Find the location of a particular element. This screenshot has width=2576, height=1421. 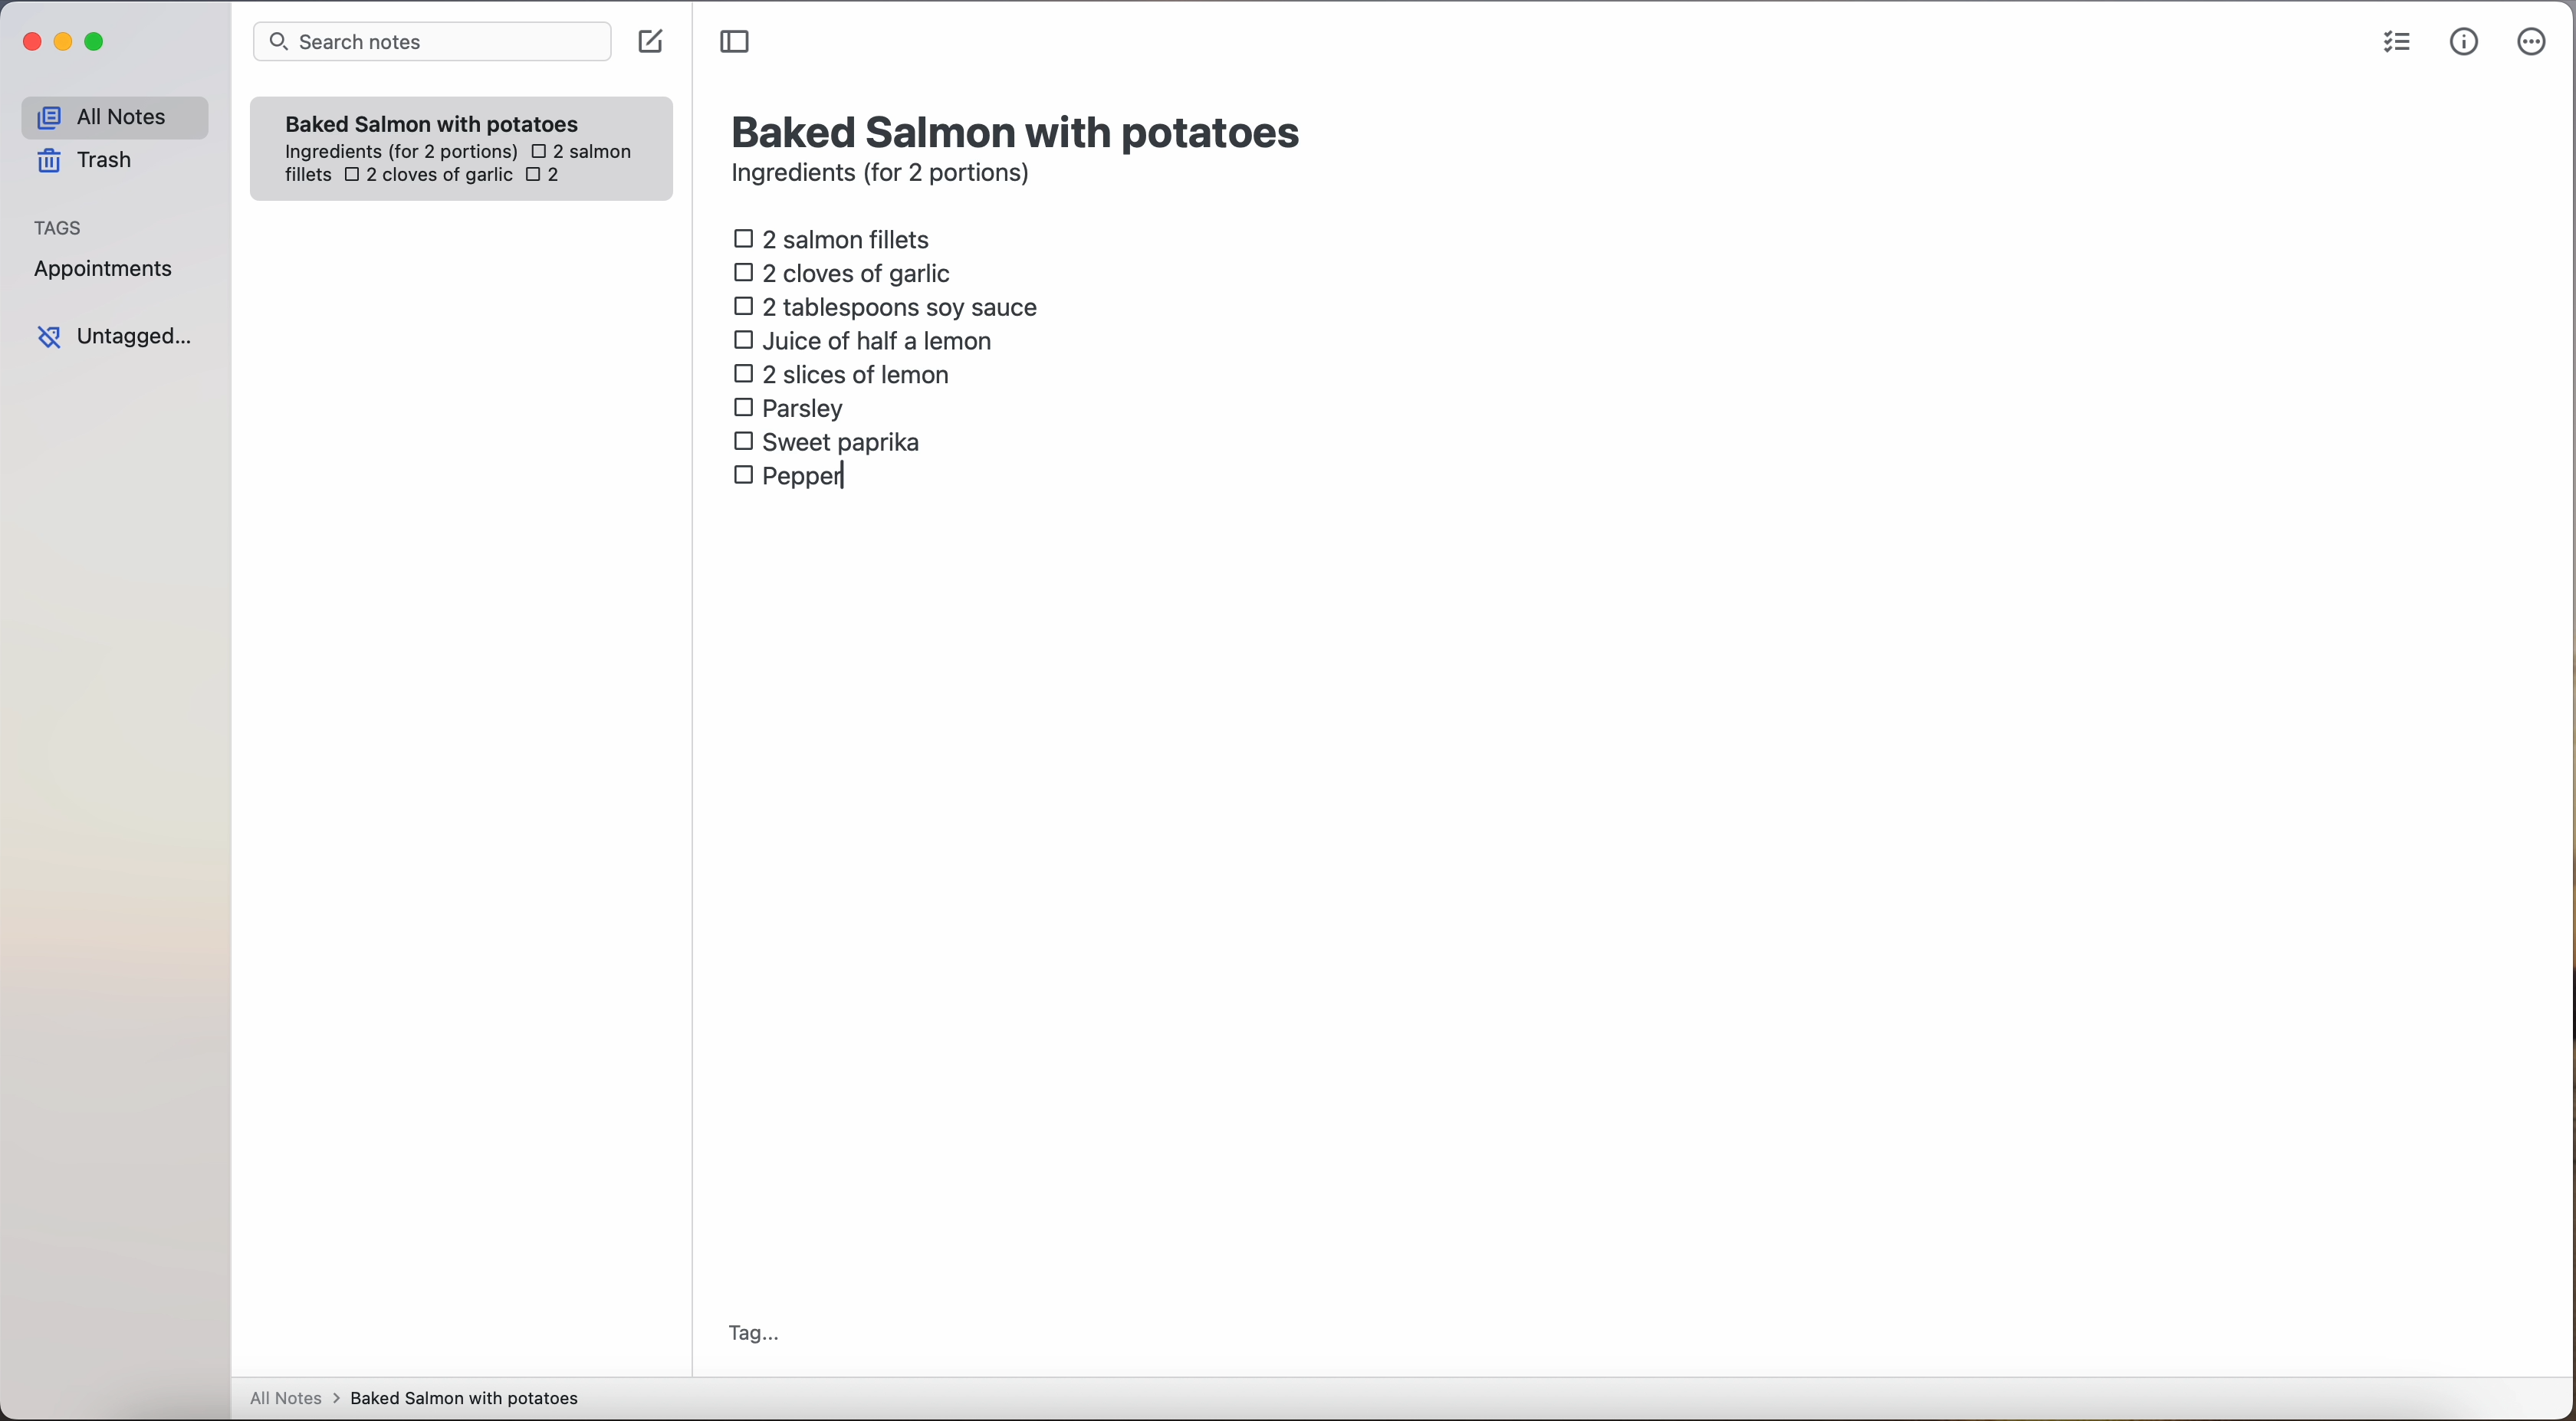

parsley is located at coordinates (789, 406).